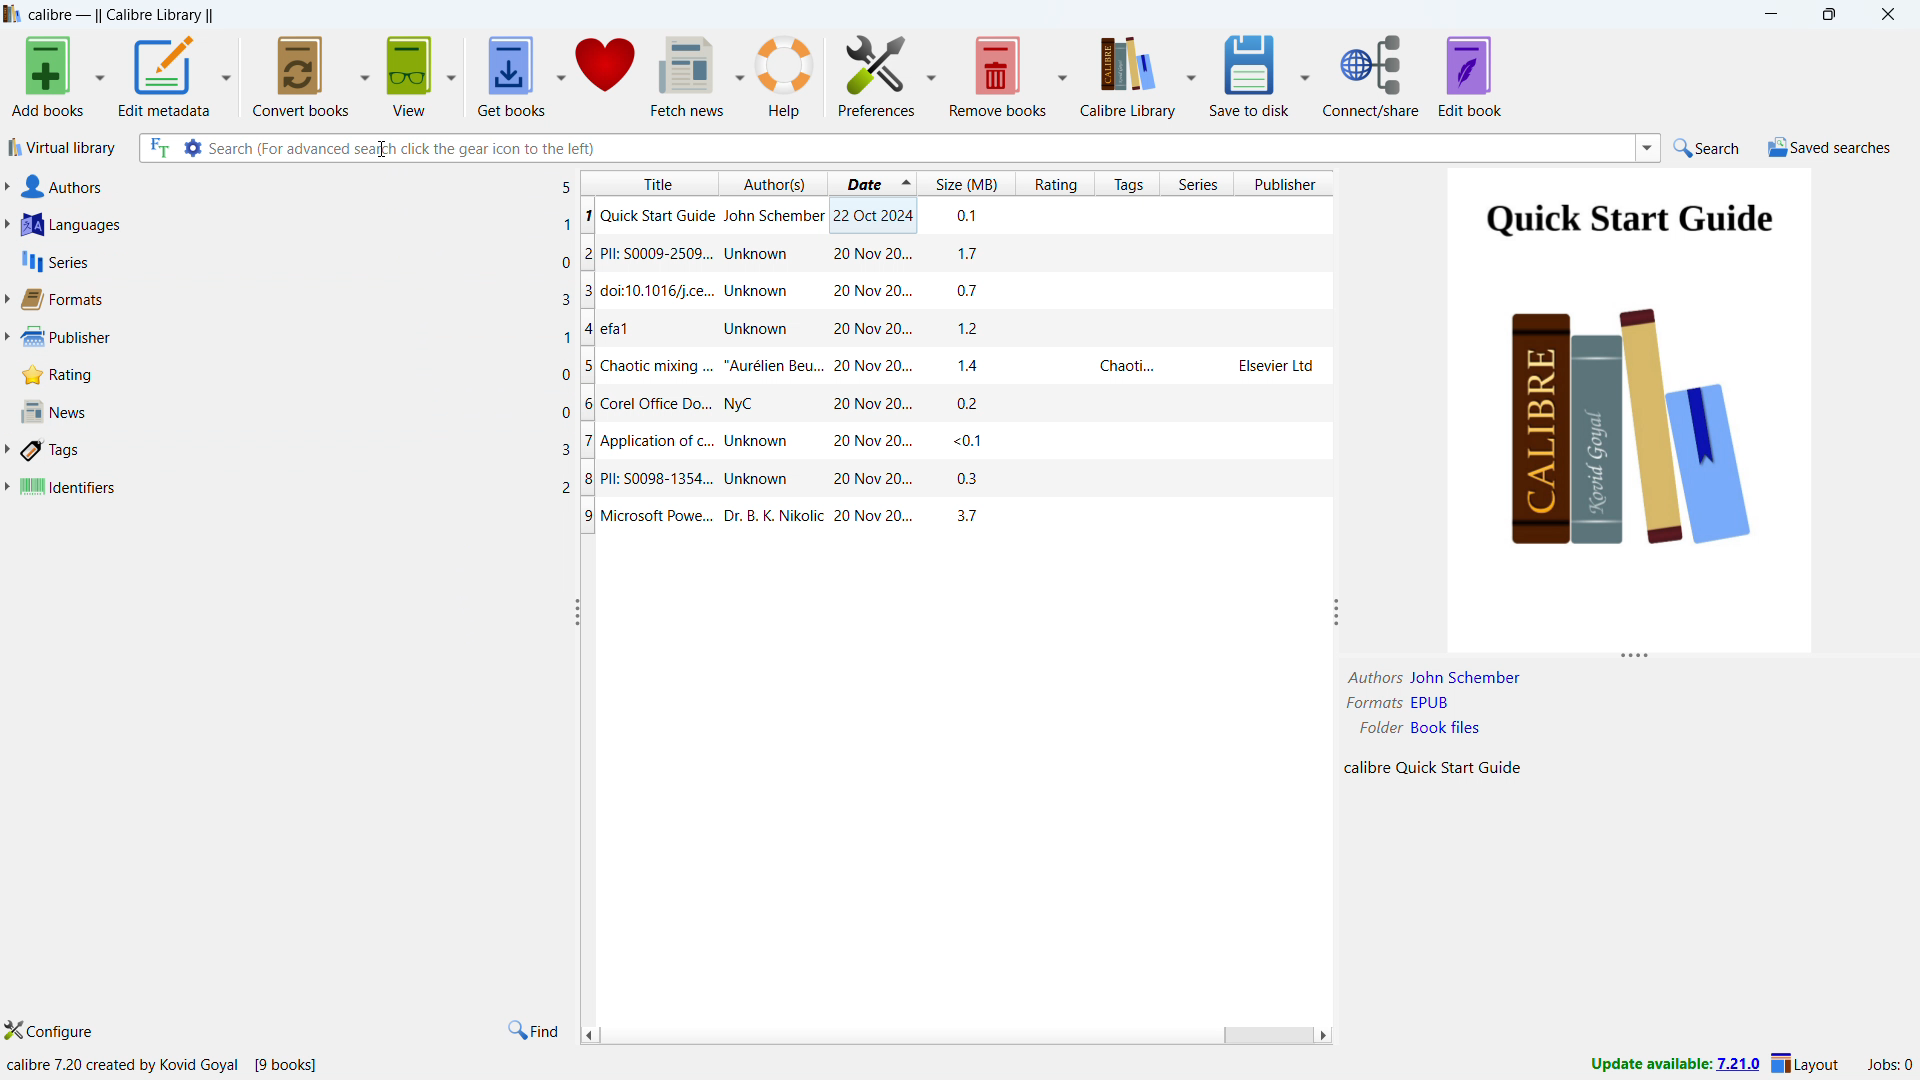 The width and height of the screenshot is (1920, 1080). What do you see at coordinates (954, 442) in the screenshot?
I see `Application of c...` at bounding box center [954, 442].